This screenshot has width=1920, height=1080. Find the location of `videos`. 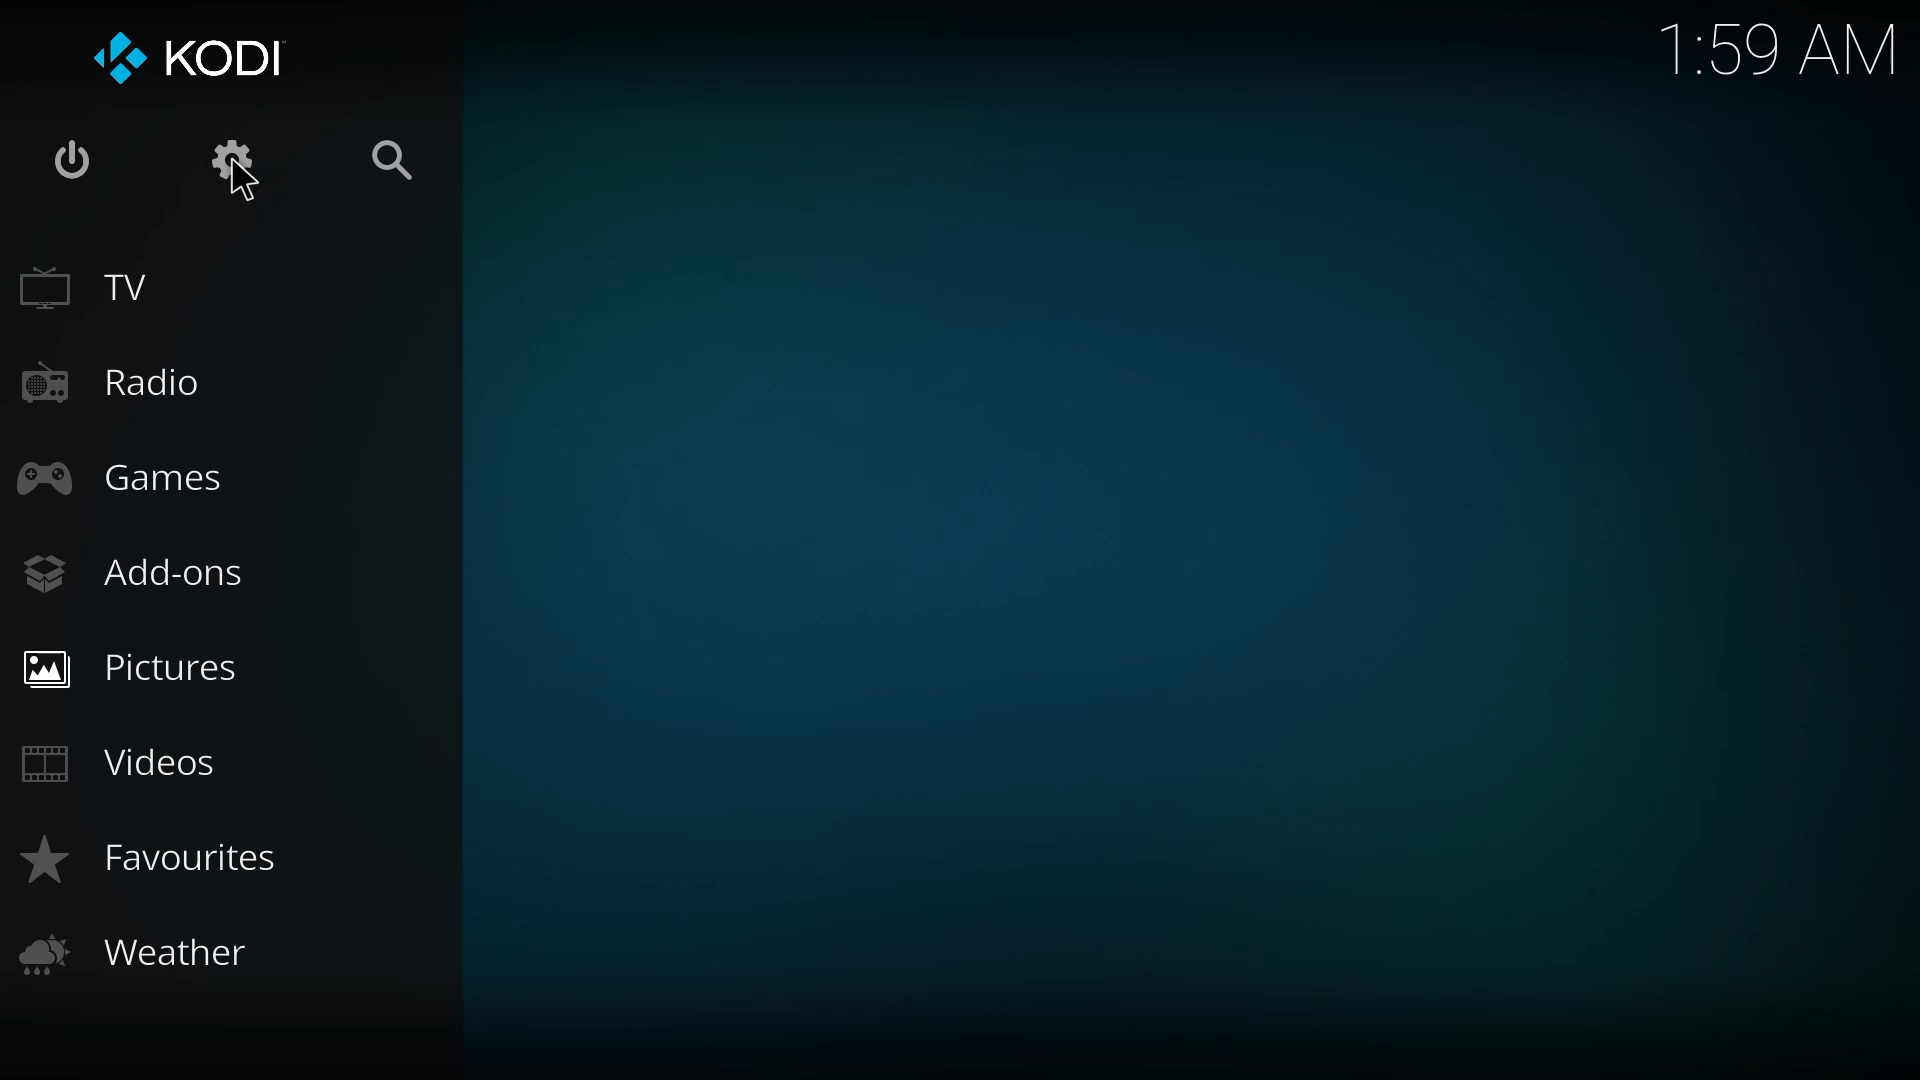

videos is located at coordinates (124, 761).